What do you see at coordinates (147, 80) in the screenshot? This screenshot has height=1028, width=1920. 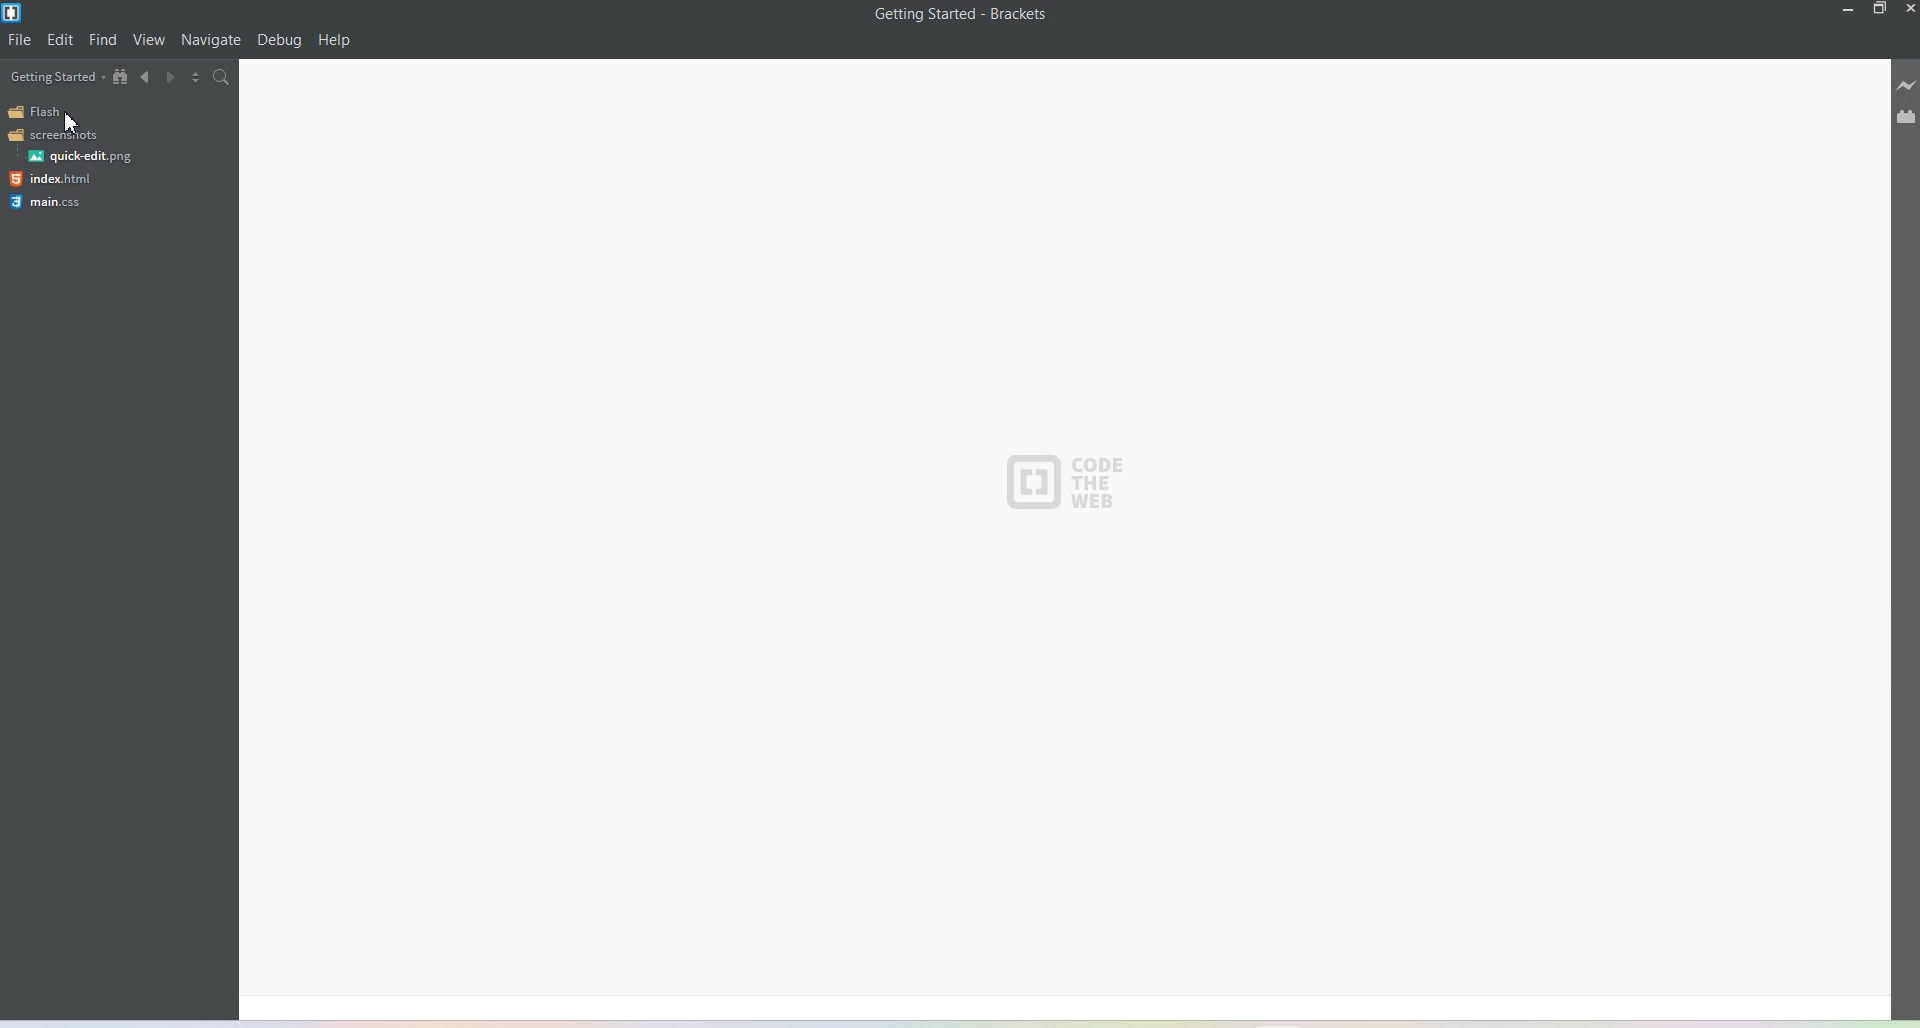 I see `Navigate Backwards` at bounding box center [147, 80].